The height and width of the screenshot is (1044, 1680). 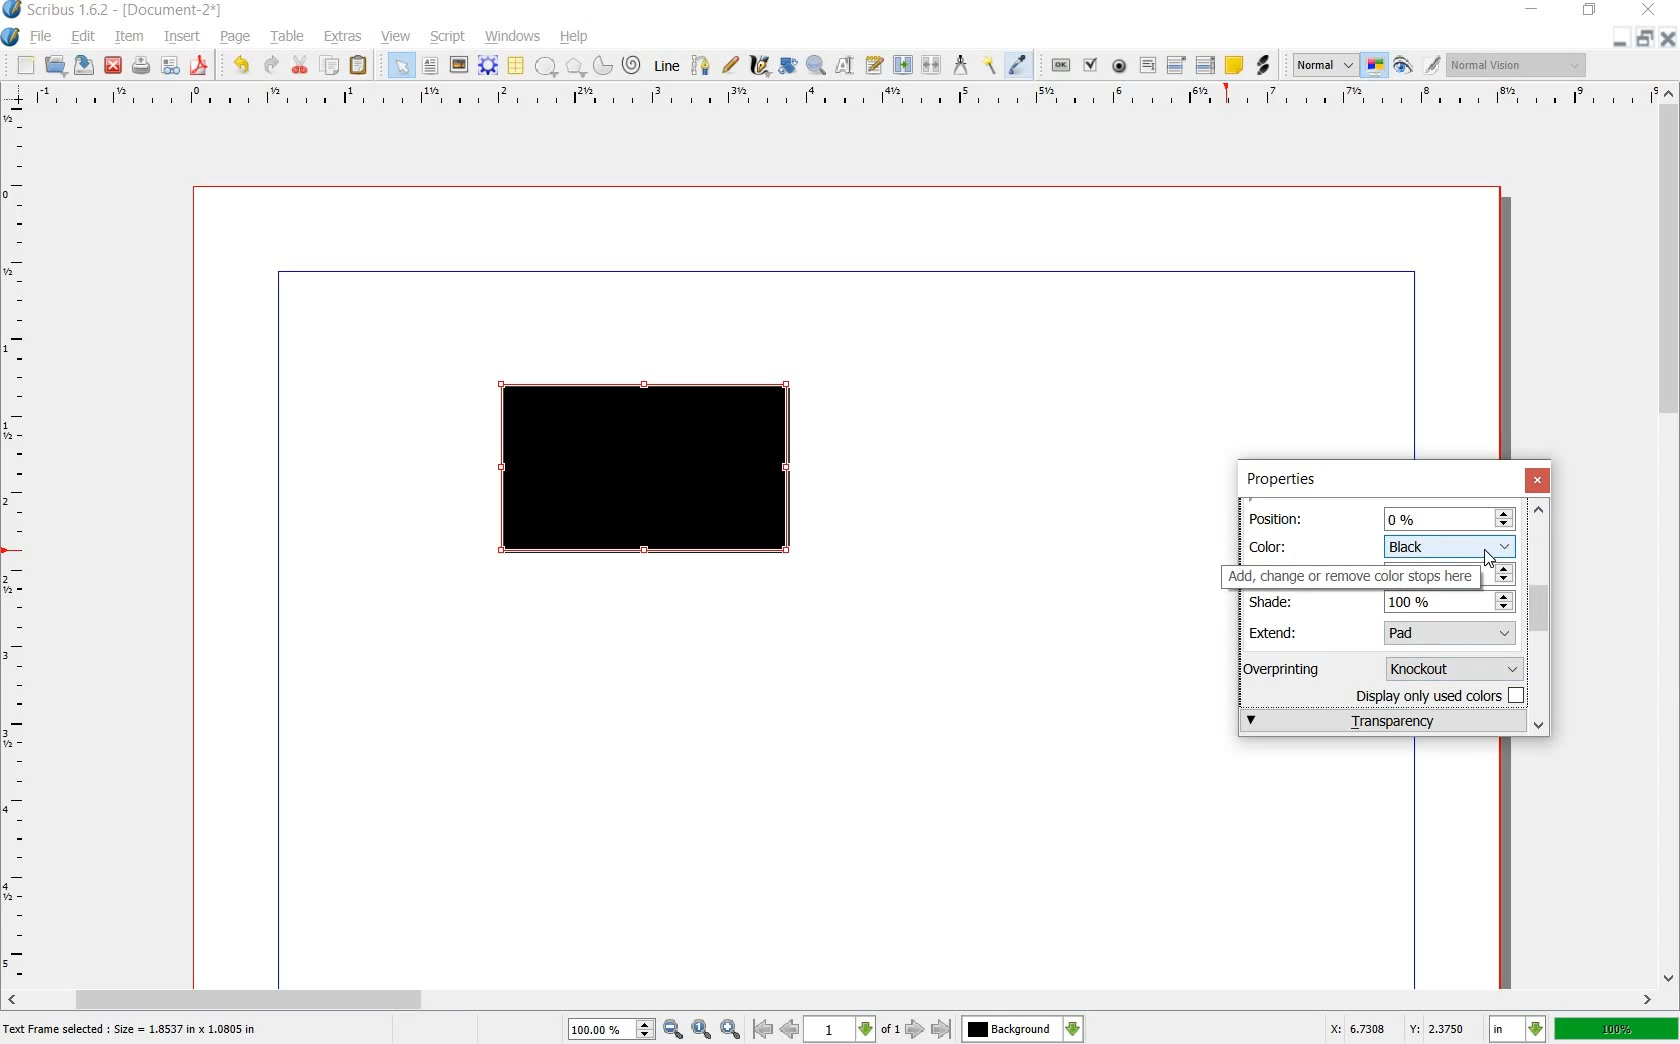 What do you see at coordinates (289, 39) in the screenshot?
I see `table` at bounding box center [289, 39].